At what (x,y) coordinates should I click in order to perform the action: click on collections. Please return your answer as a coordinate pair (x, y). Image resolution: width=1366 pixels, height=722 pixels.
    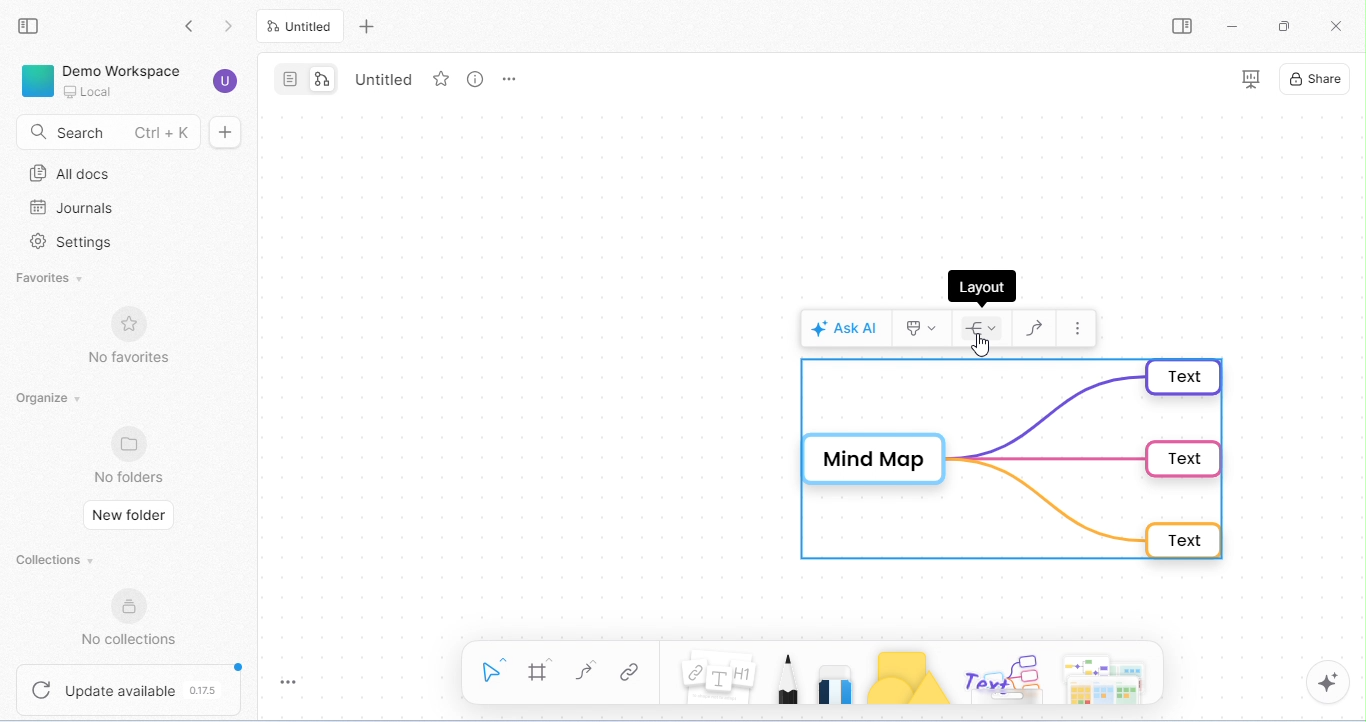
    Looking at the image, I should click on (56, 559).